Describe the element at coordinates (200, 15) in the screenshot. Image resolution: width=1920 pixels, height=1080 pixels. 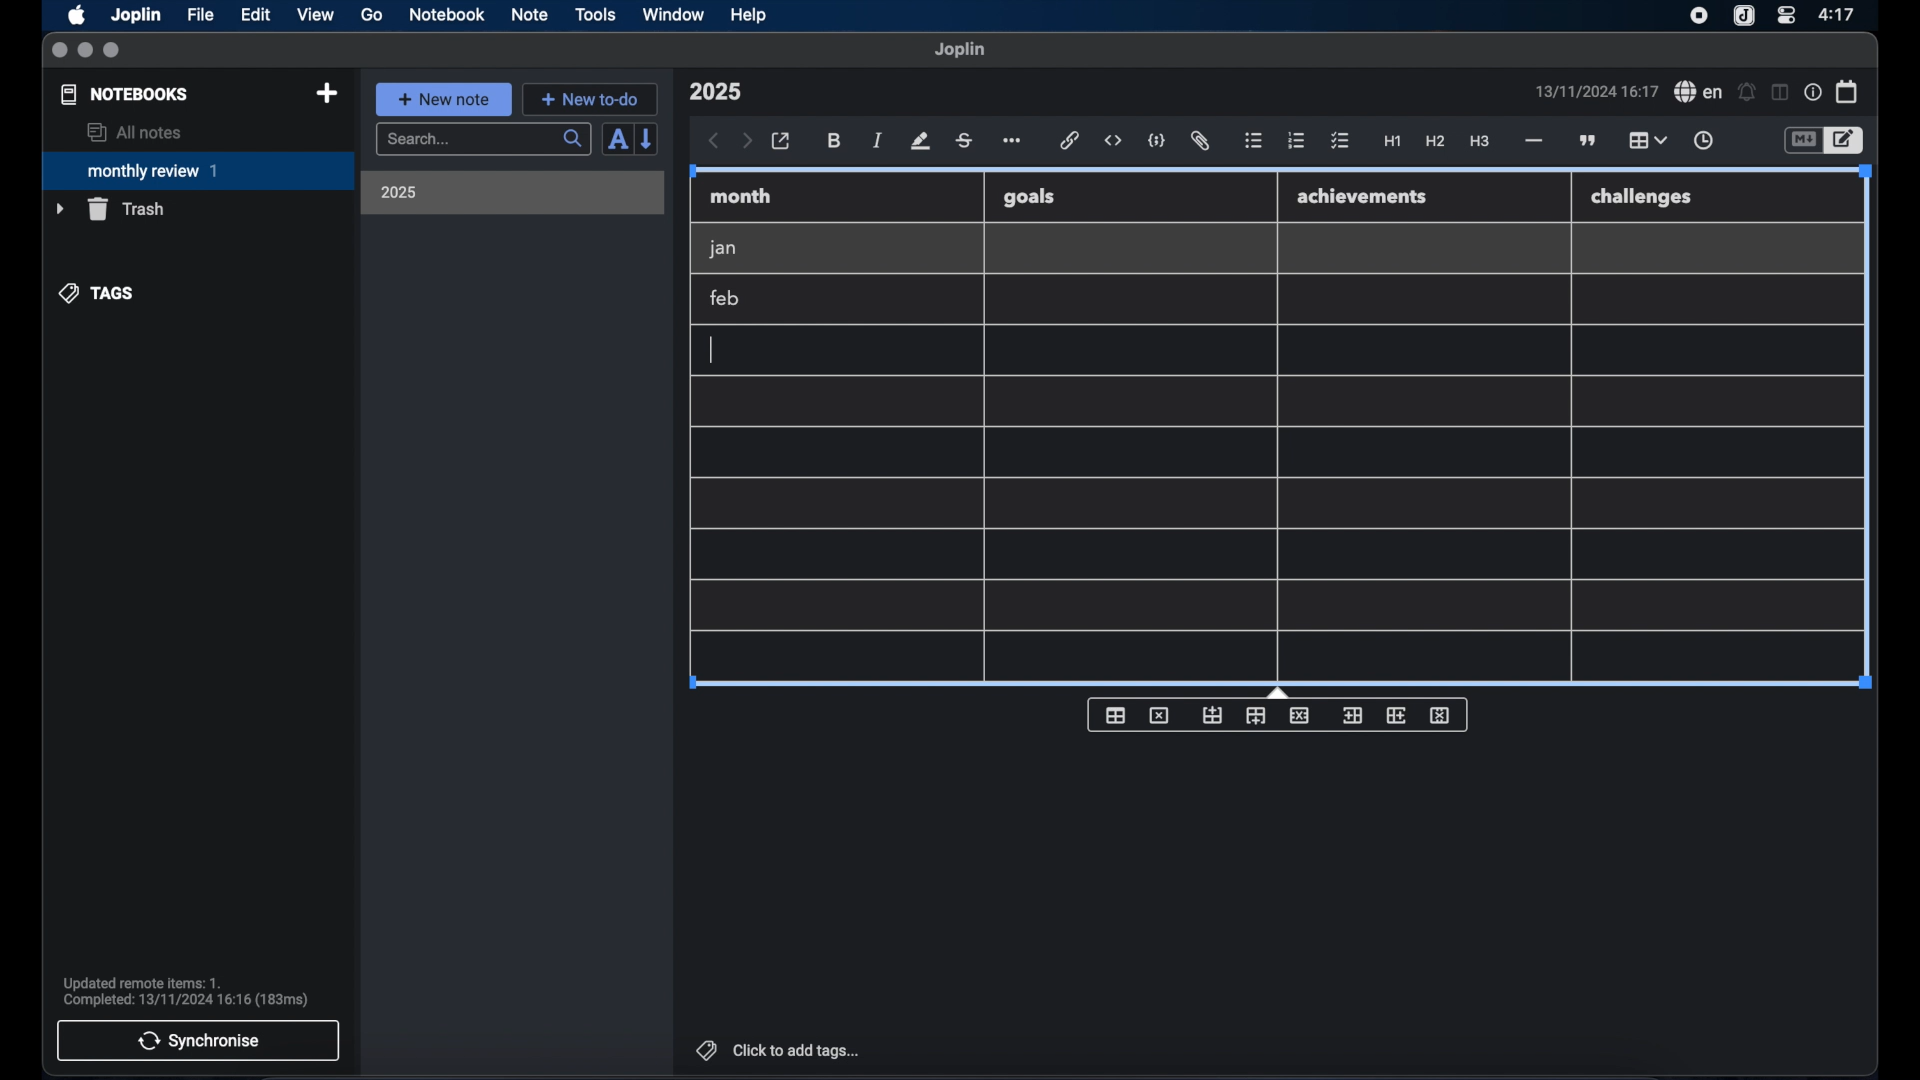
I see `file` at that location.